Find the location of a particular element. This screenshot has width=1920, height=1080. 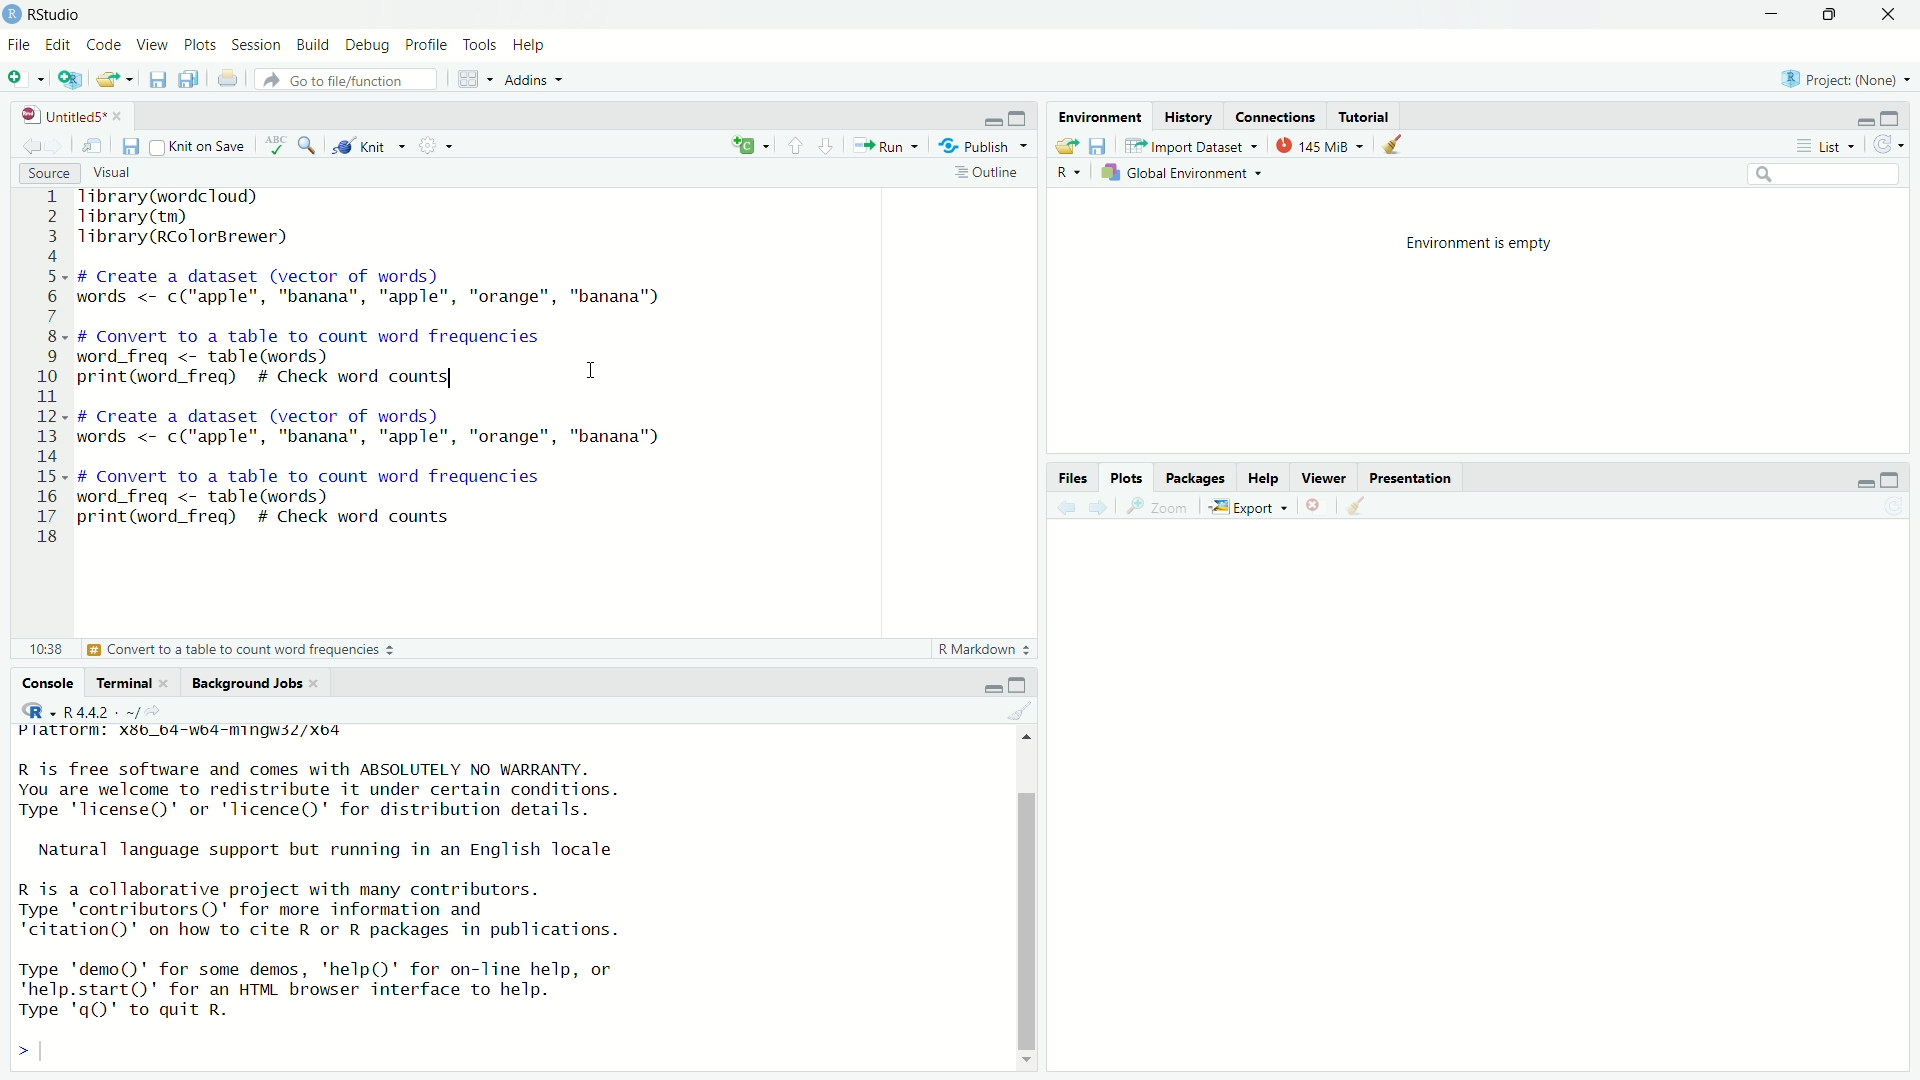

Number line is located at coordinates (48, 368).